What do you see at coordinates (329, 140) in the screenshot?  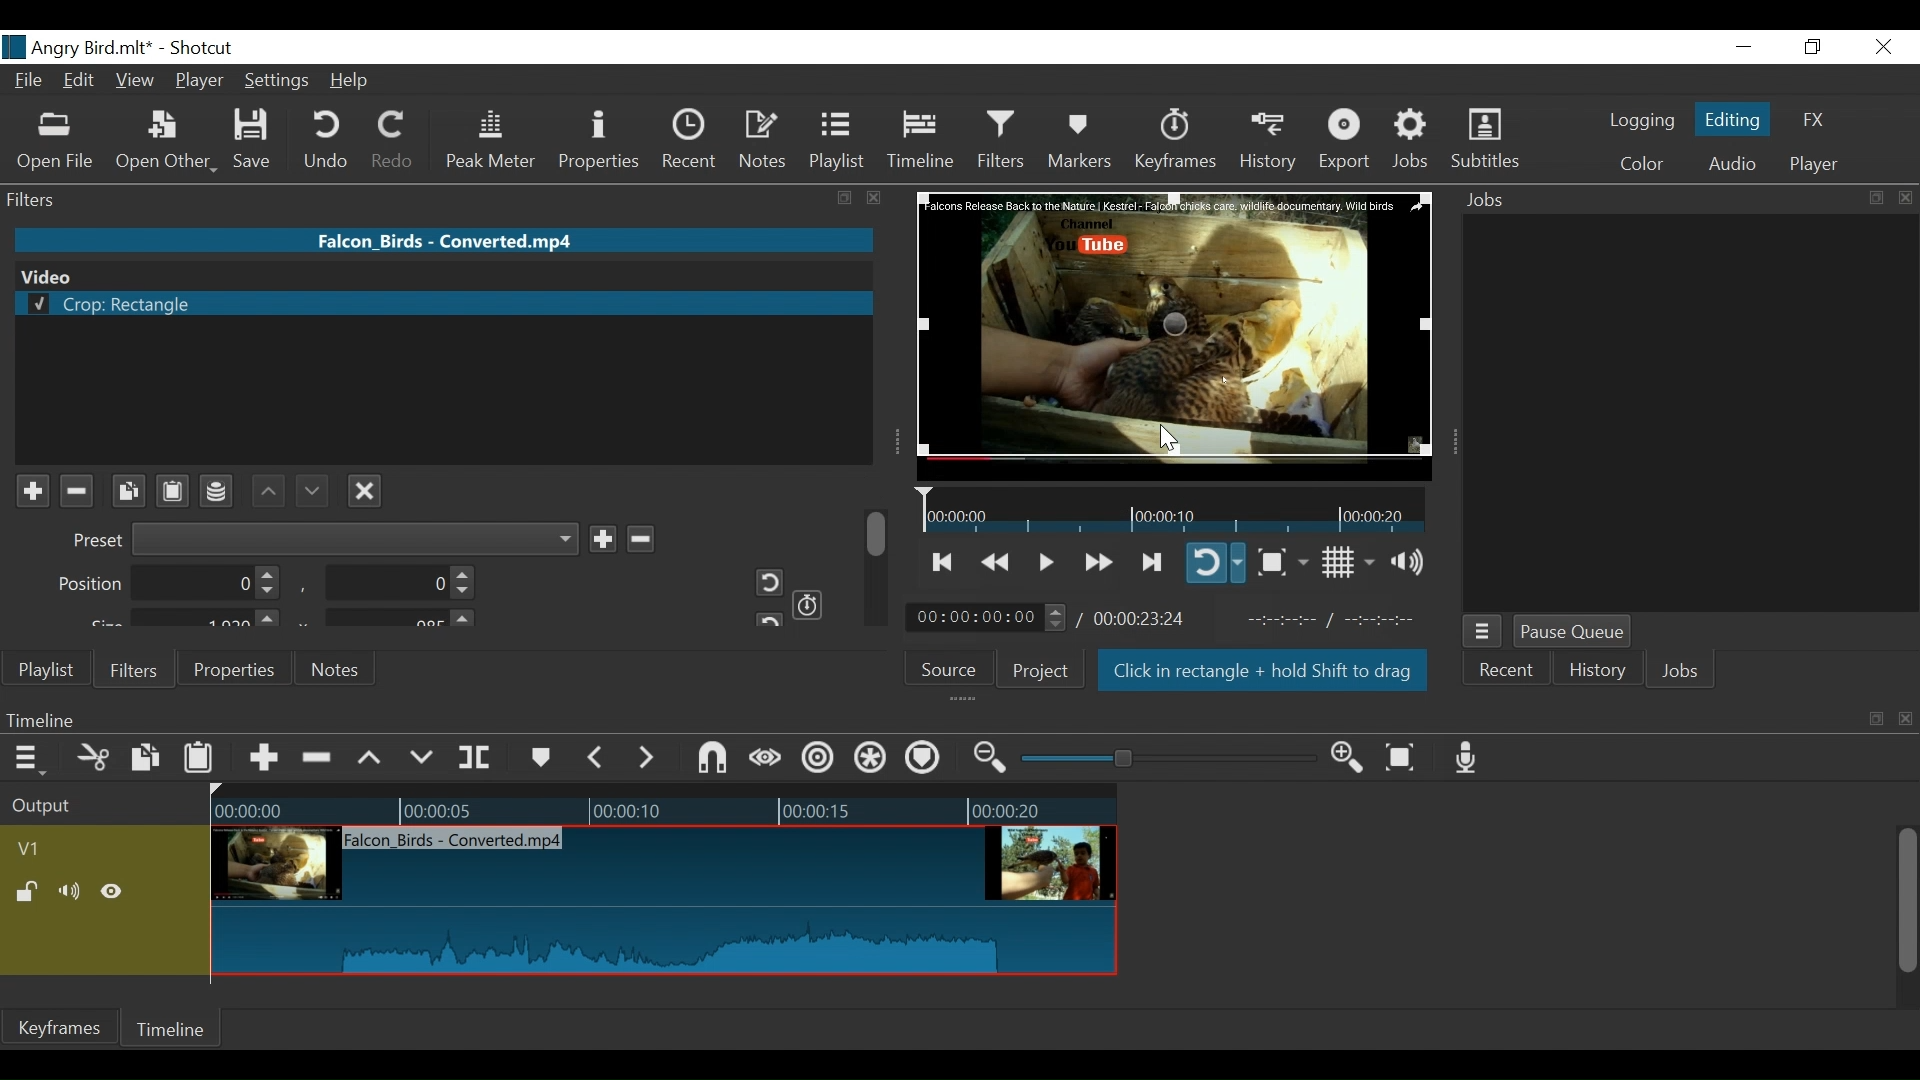 I see `Undo` at bounding box center [329, 140].